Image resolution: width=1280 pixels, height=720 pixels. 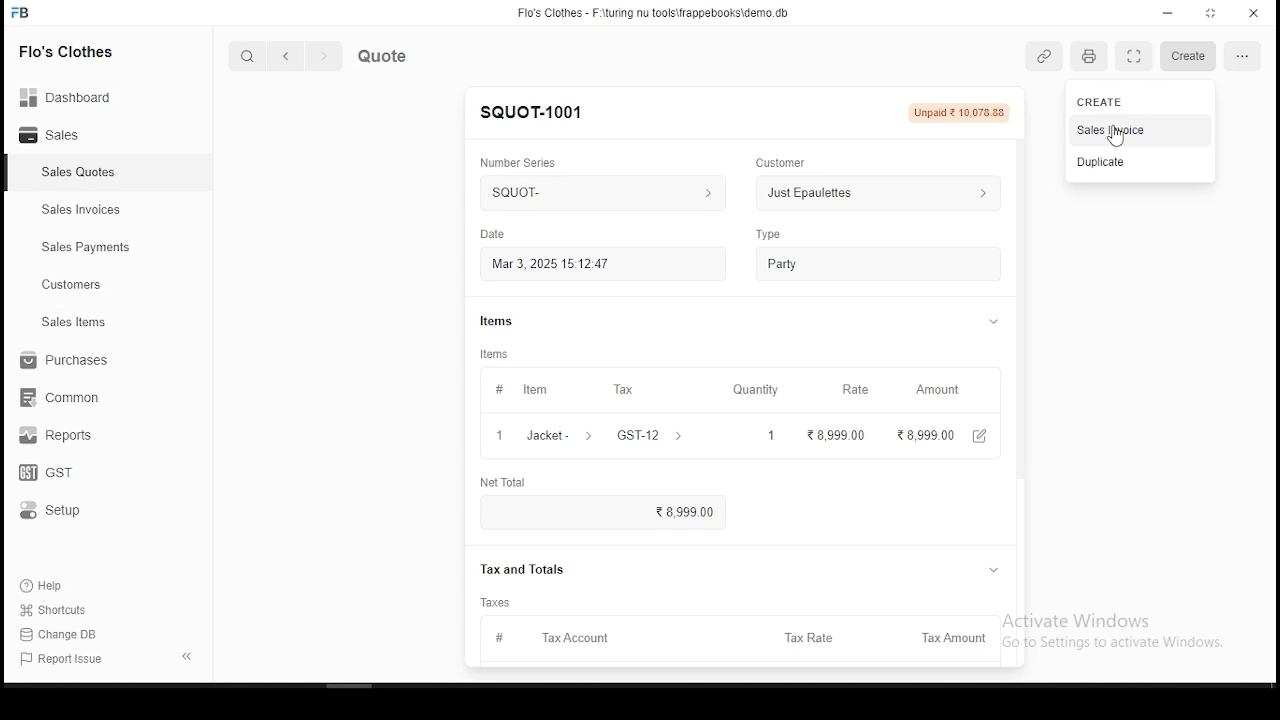 What do you see at coordinates (942, 390) in the screenshot?
I see `amount` at bounding box center [942, 390].